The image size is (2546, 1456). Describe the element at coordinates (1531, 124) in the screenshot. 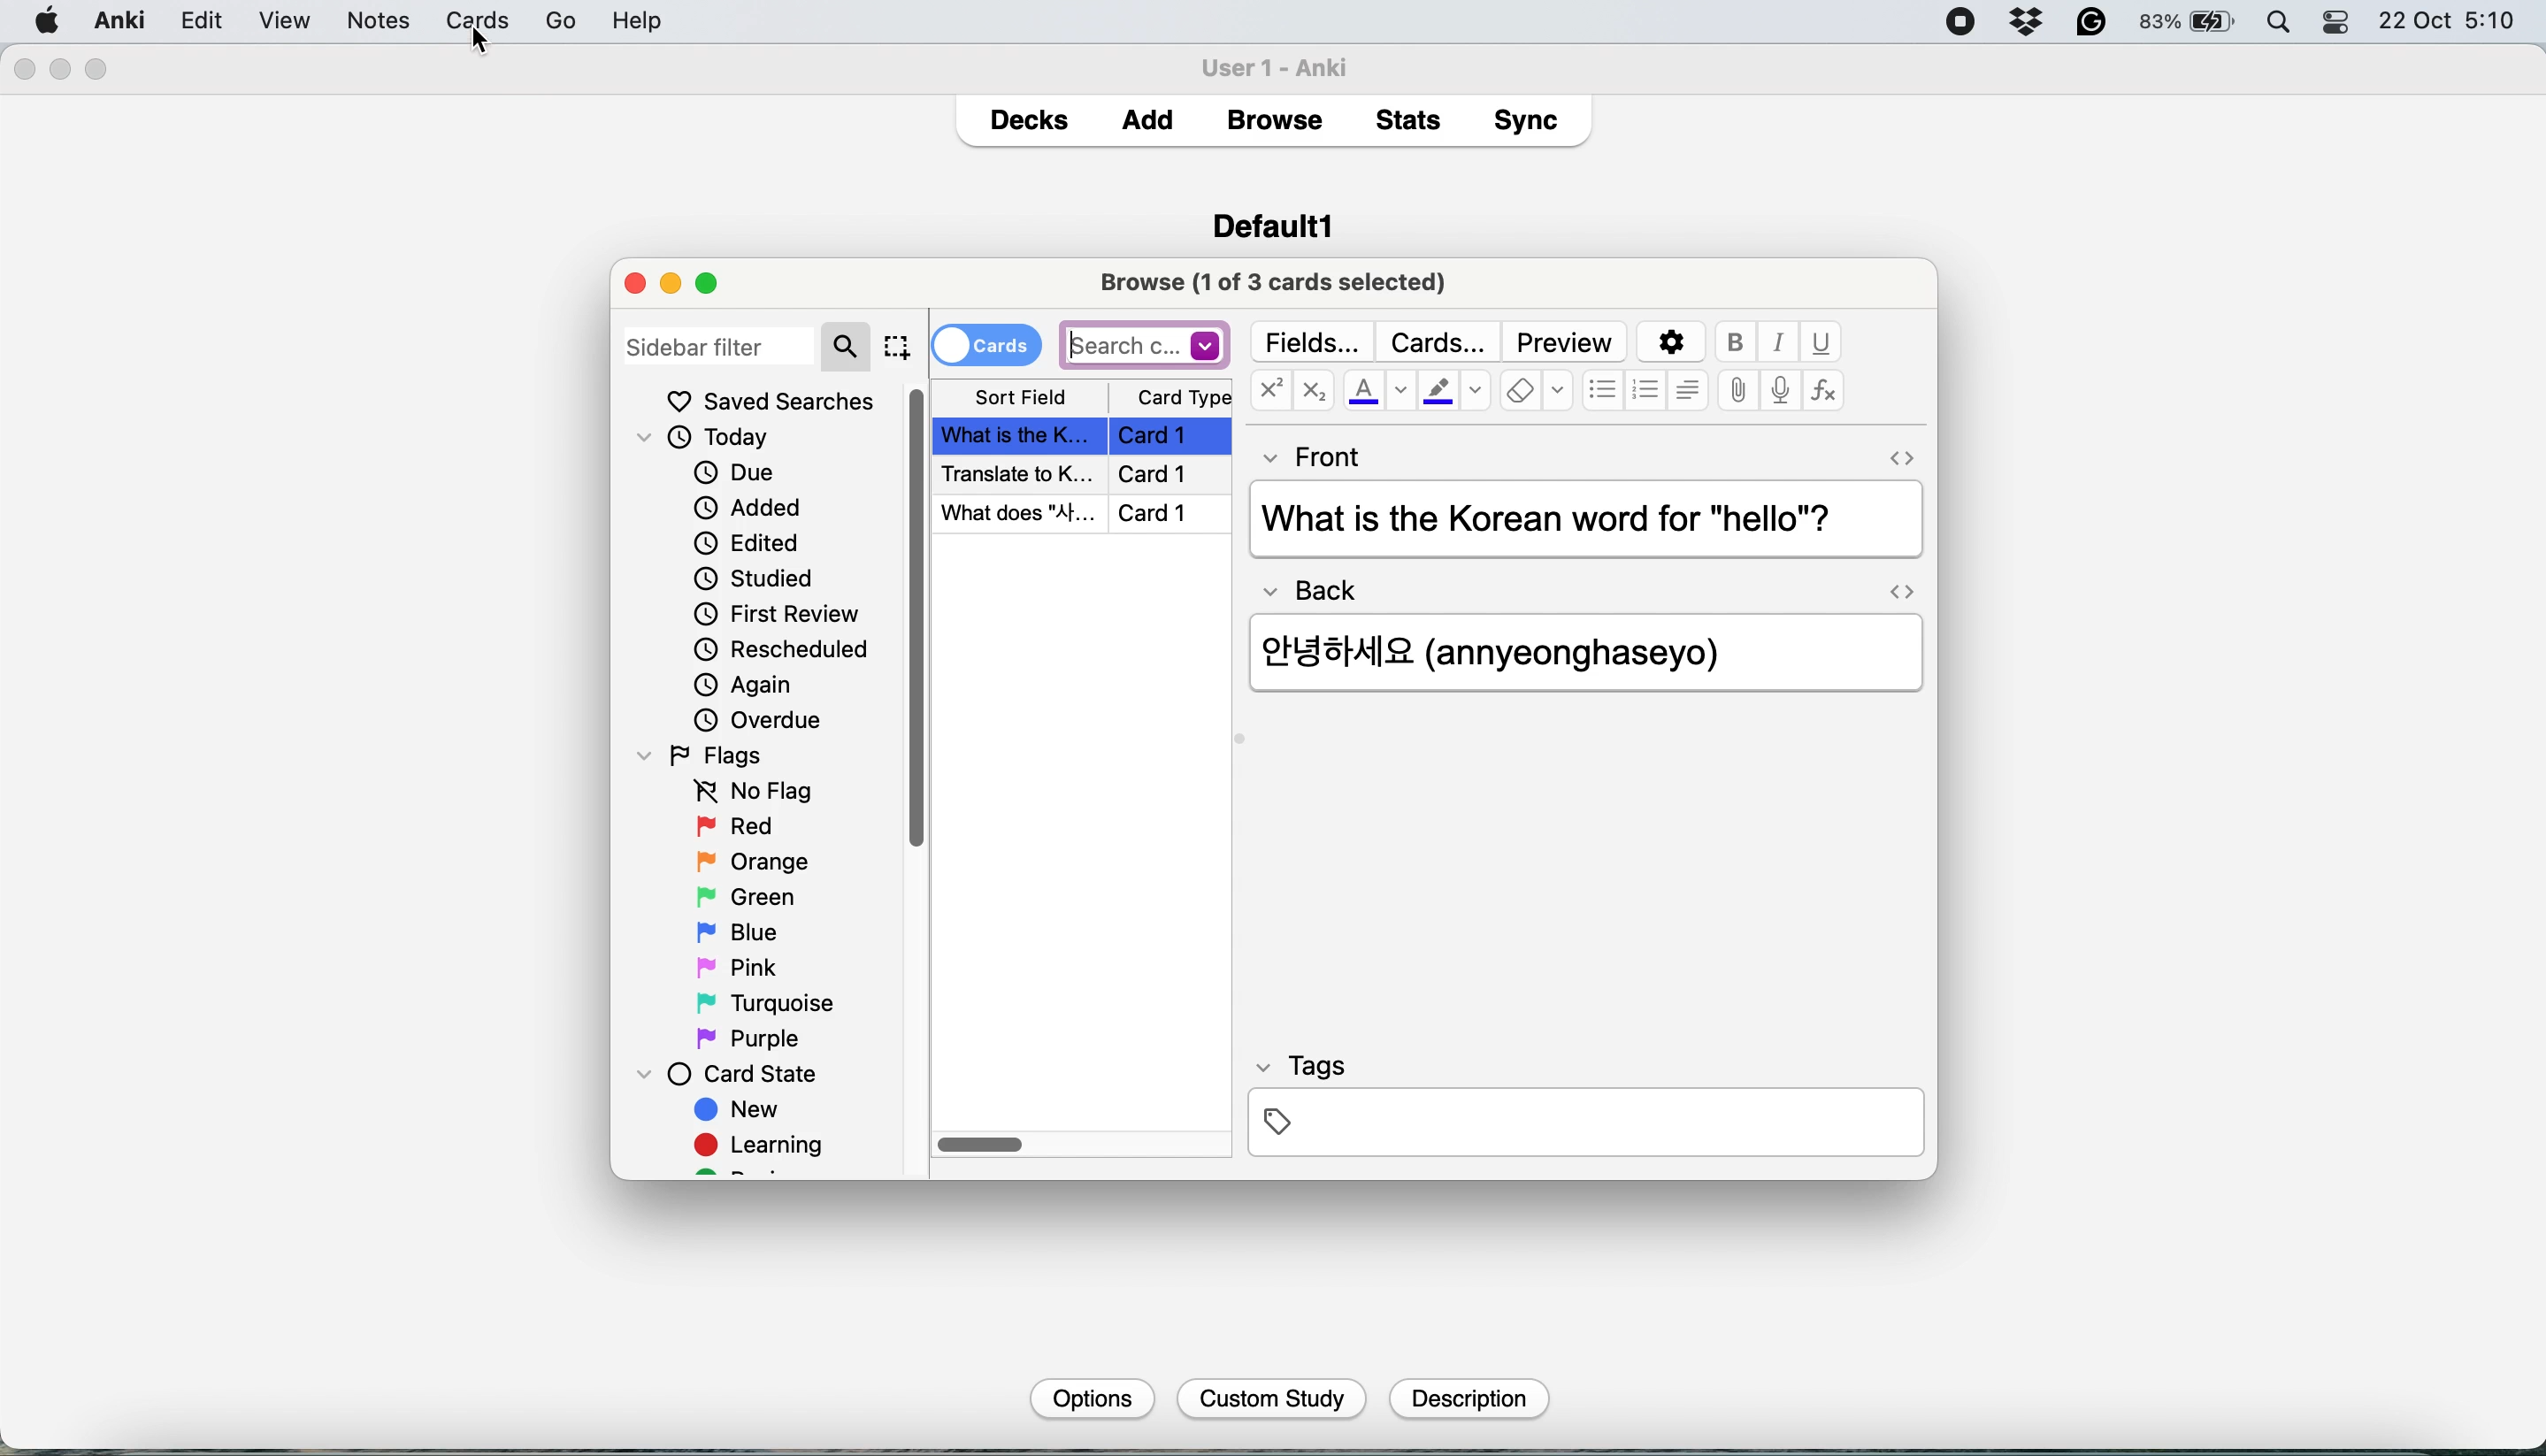

I see `sync` at that location.